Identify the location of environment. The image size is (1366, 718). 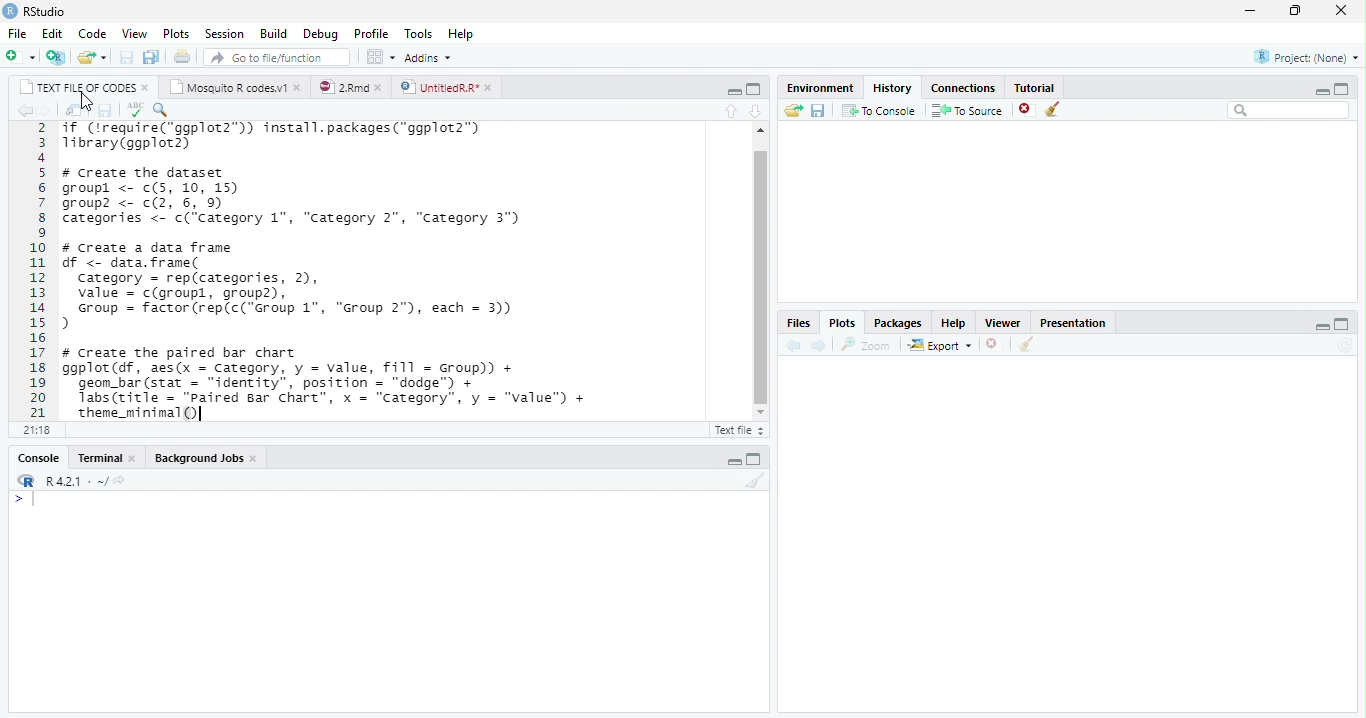
(822, 88).